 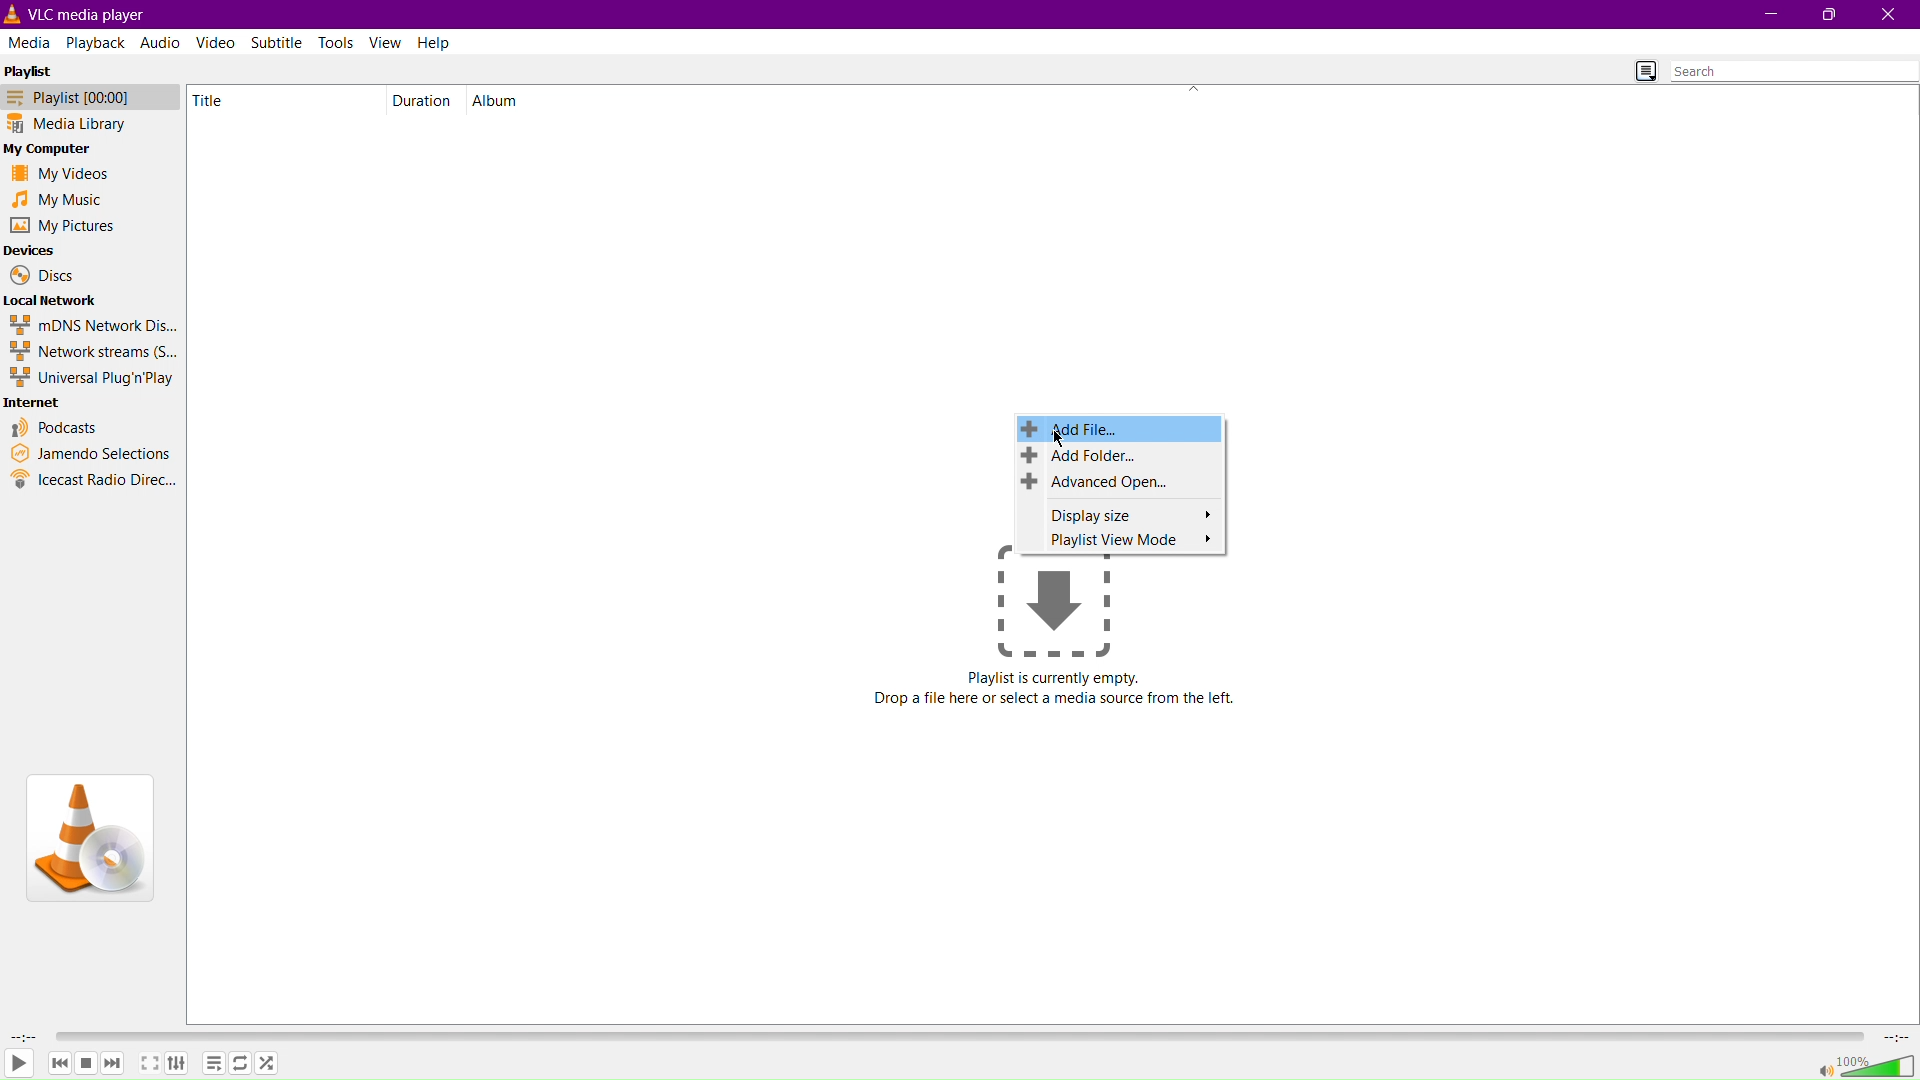 I want to click on Drop a file here or select a media source from the left., so click(x=1056, y=700).